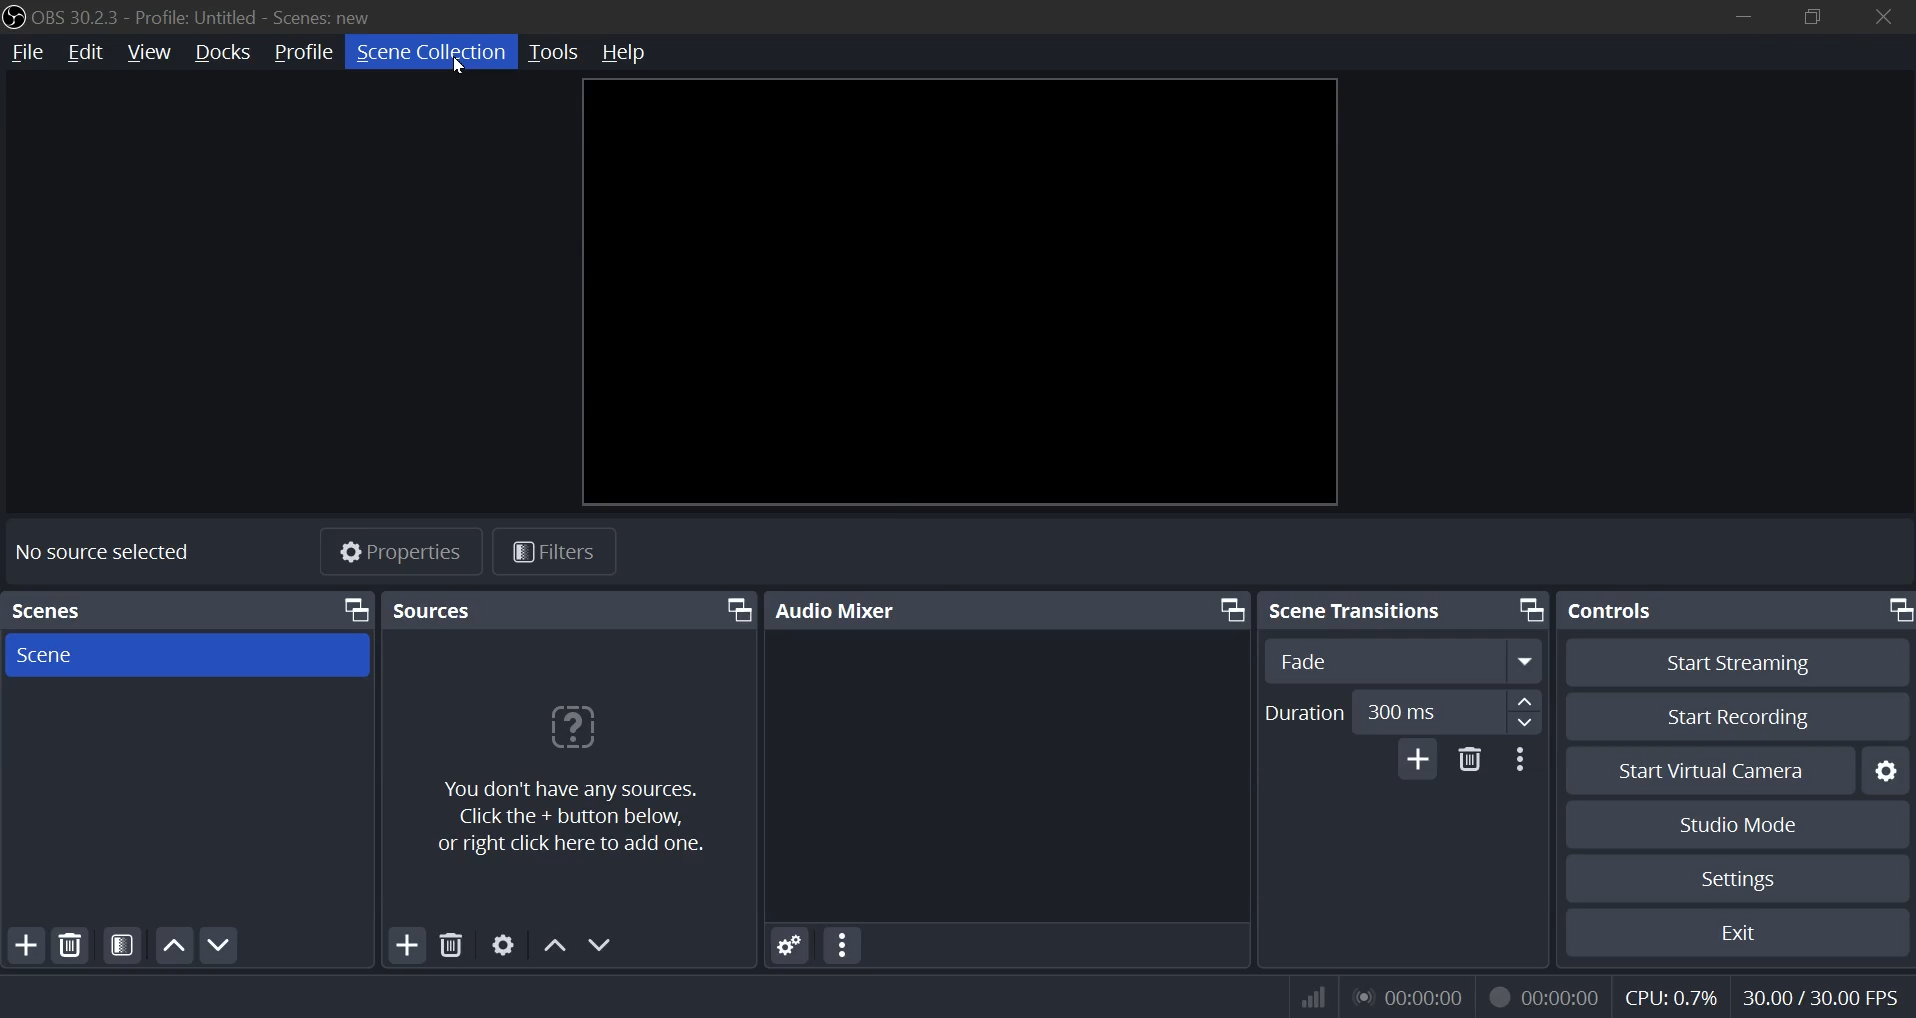  Describe the element at coordinates (71, 943) in the screenshot. I see `delete source` at that location.